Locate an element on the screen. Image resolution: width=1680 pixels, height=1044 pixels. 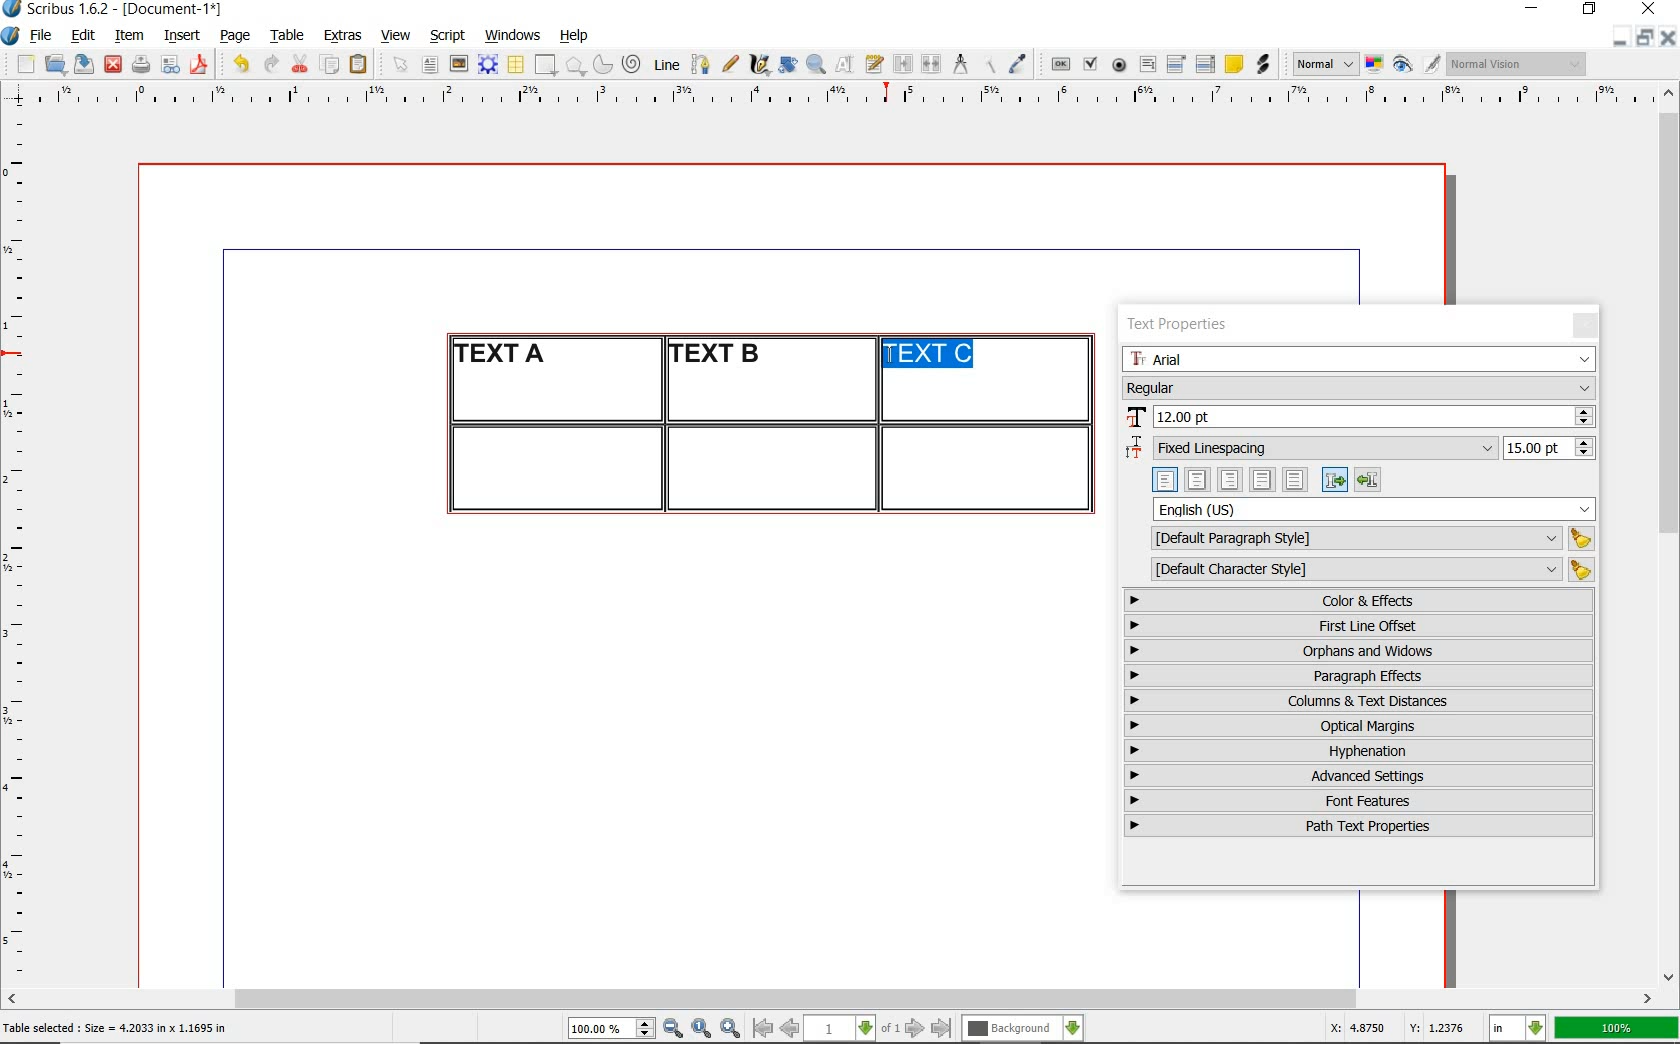
open is located at coordinates (54, 63).